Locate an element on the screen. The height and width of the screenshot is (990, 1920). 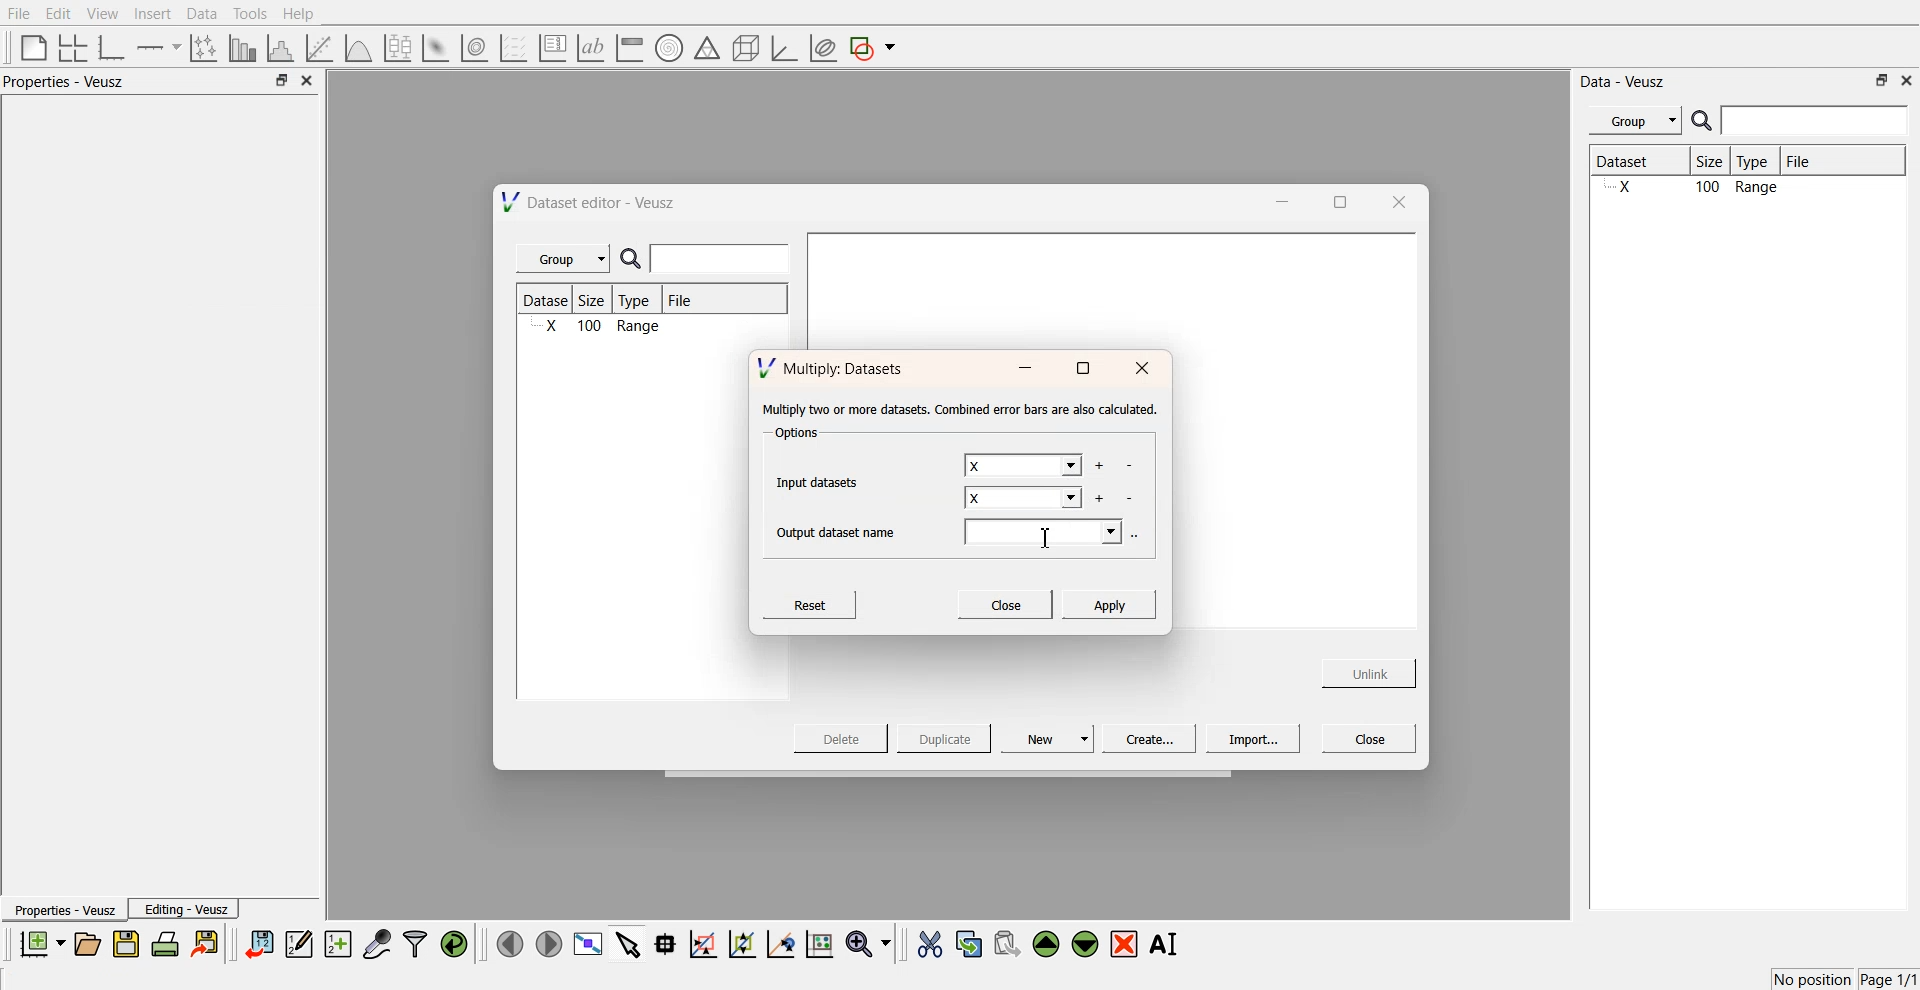
X is located at coordinates (1024, 500).